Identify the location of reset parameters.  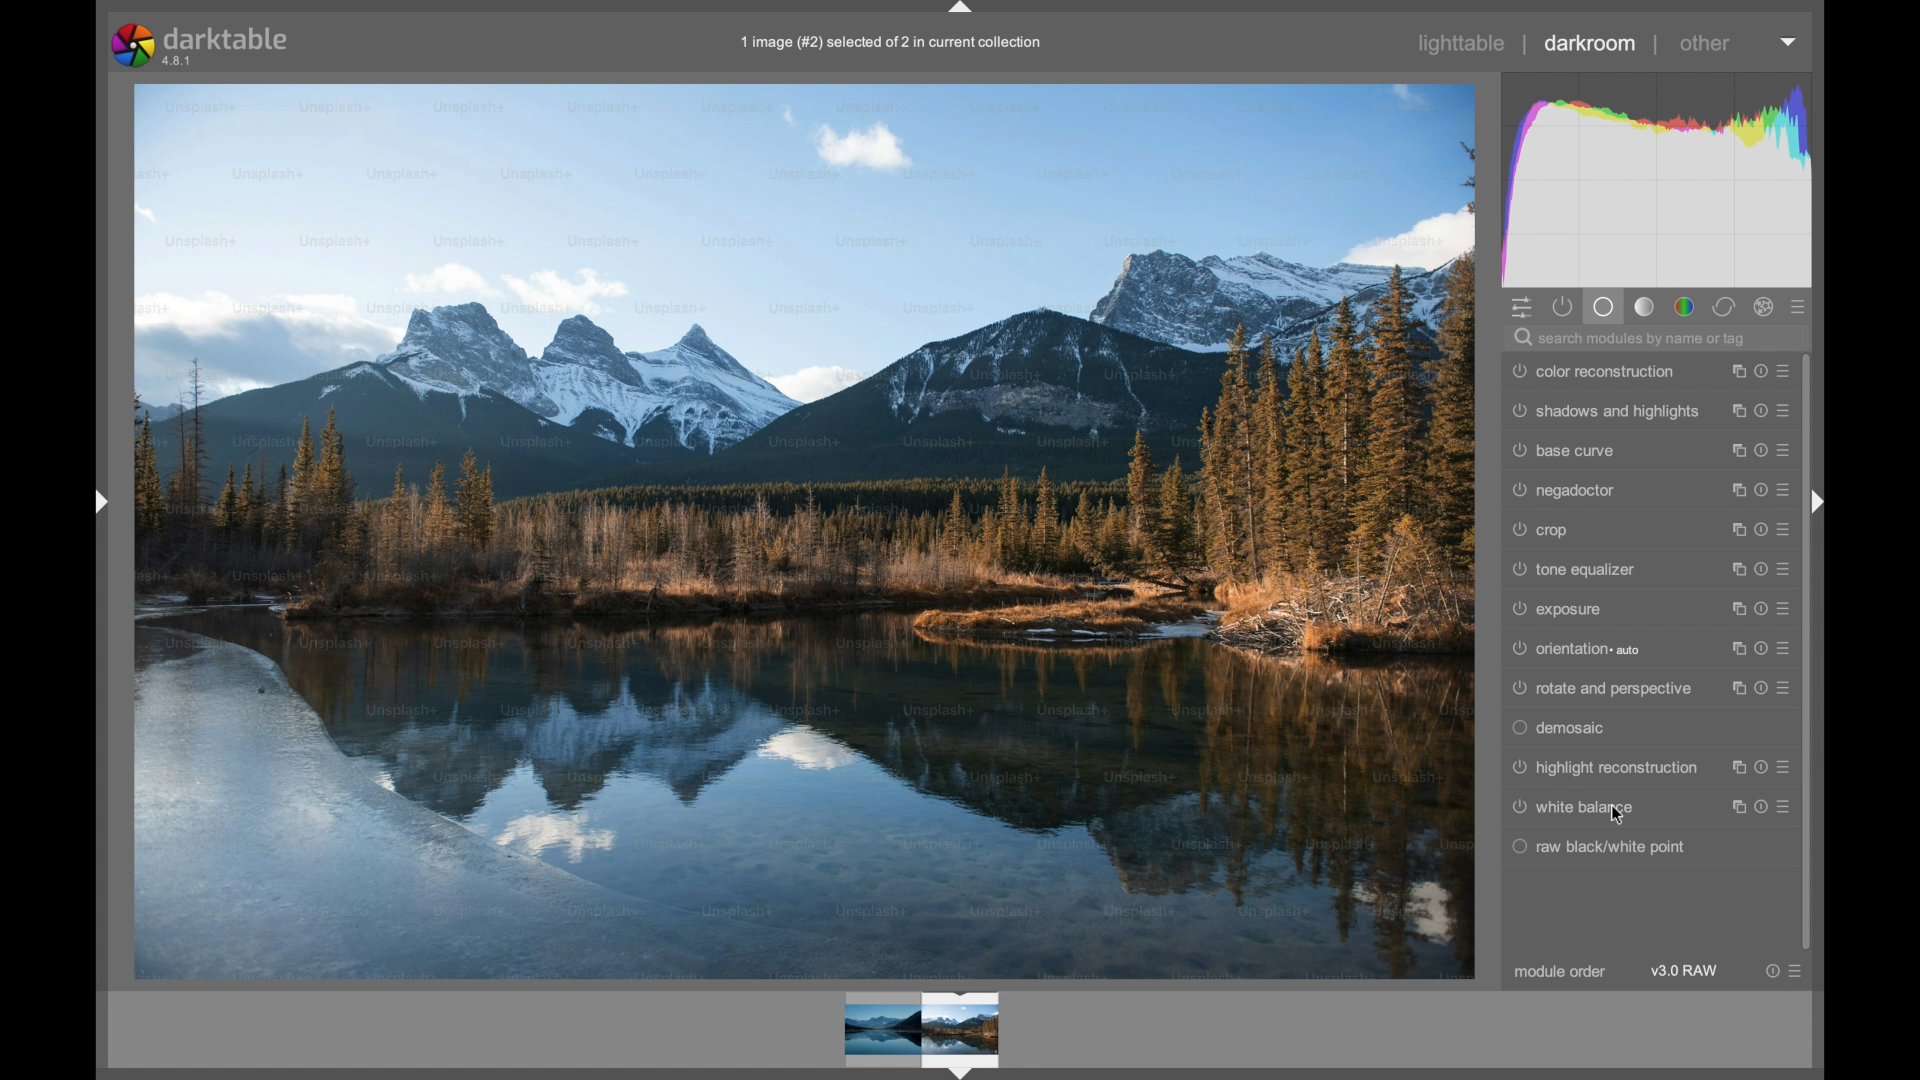
(1760, 529).